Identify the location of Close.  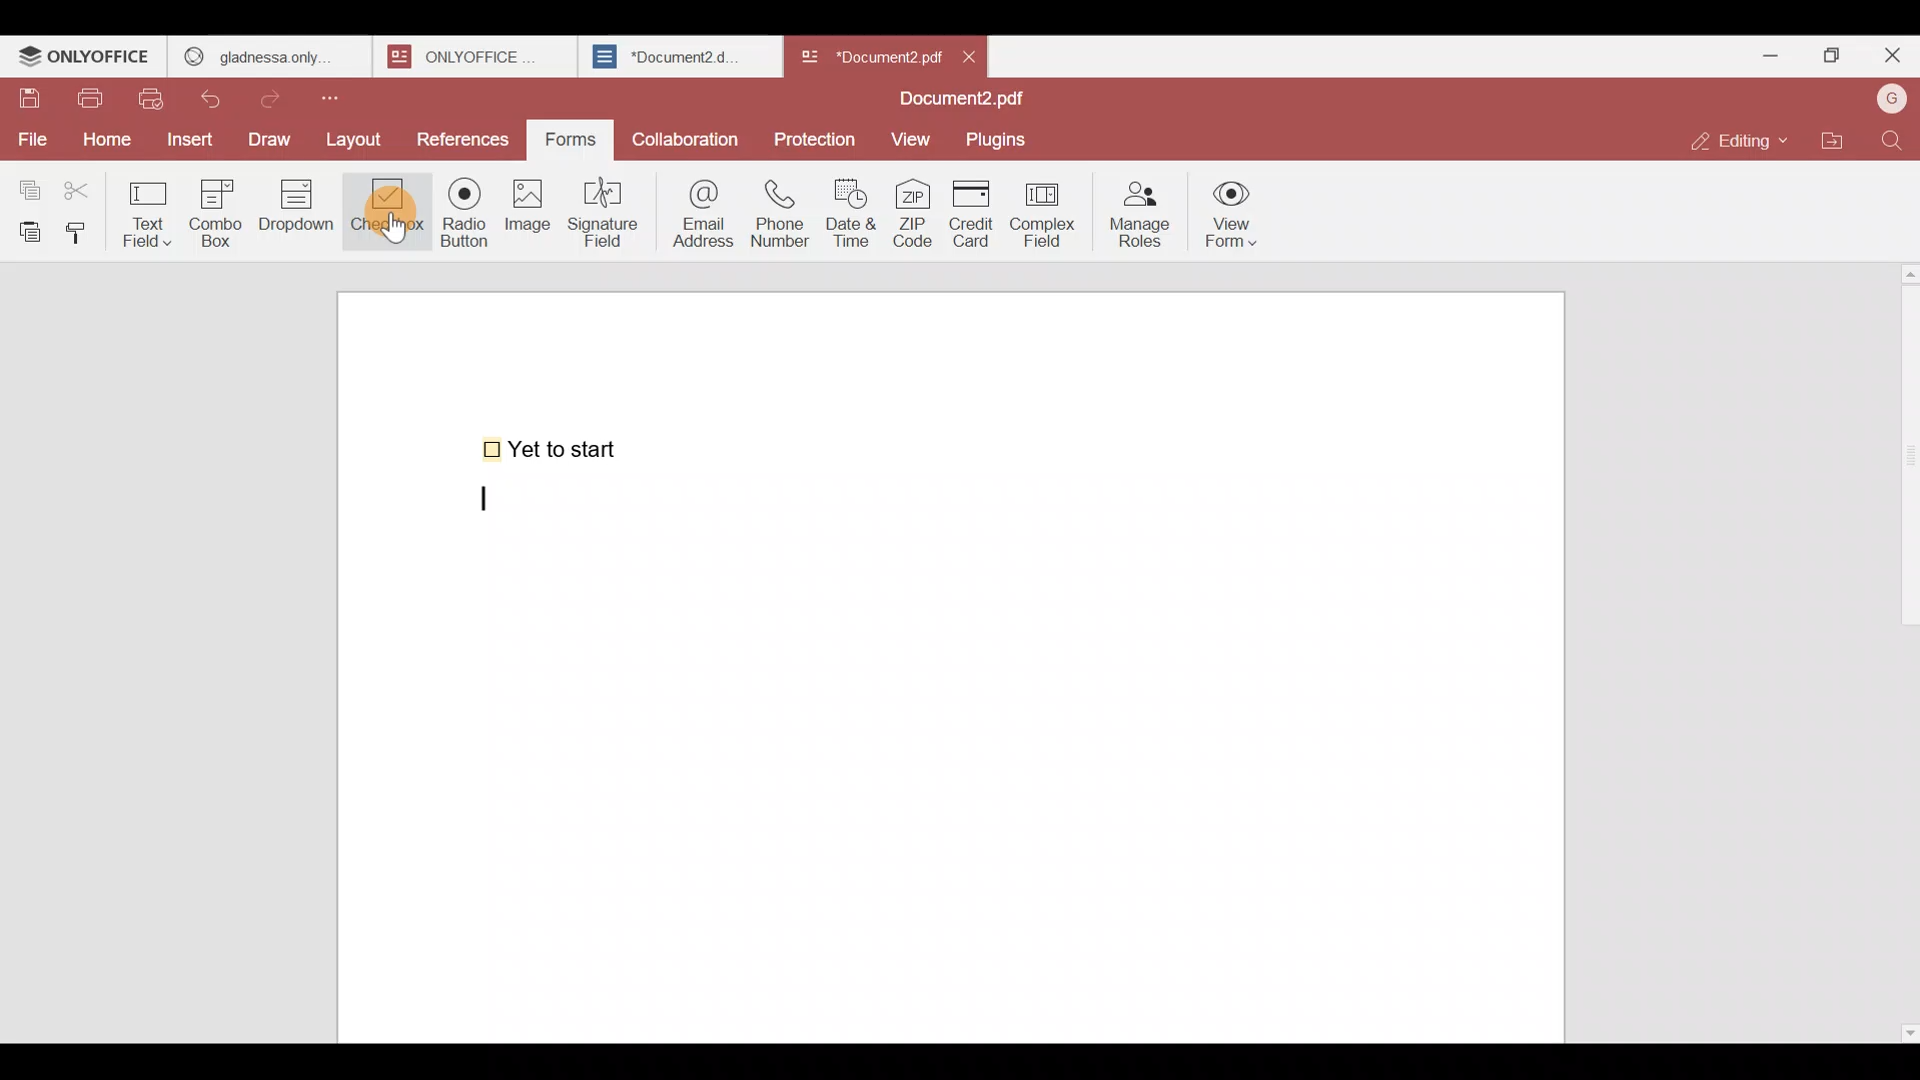
(1891, 59).